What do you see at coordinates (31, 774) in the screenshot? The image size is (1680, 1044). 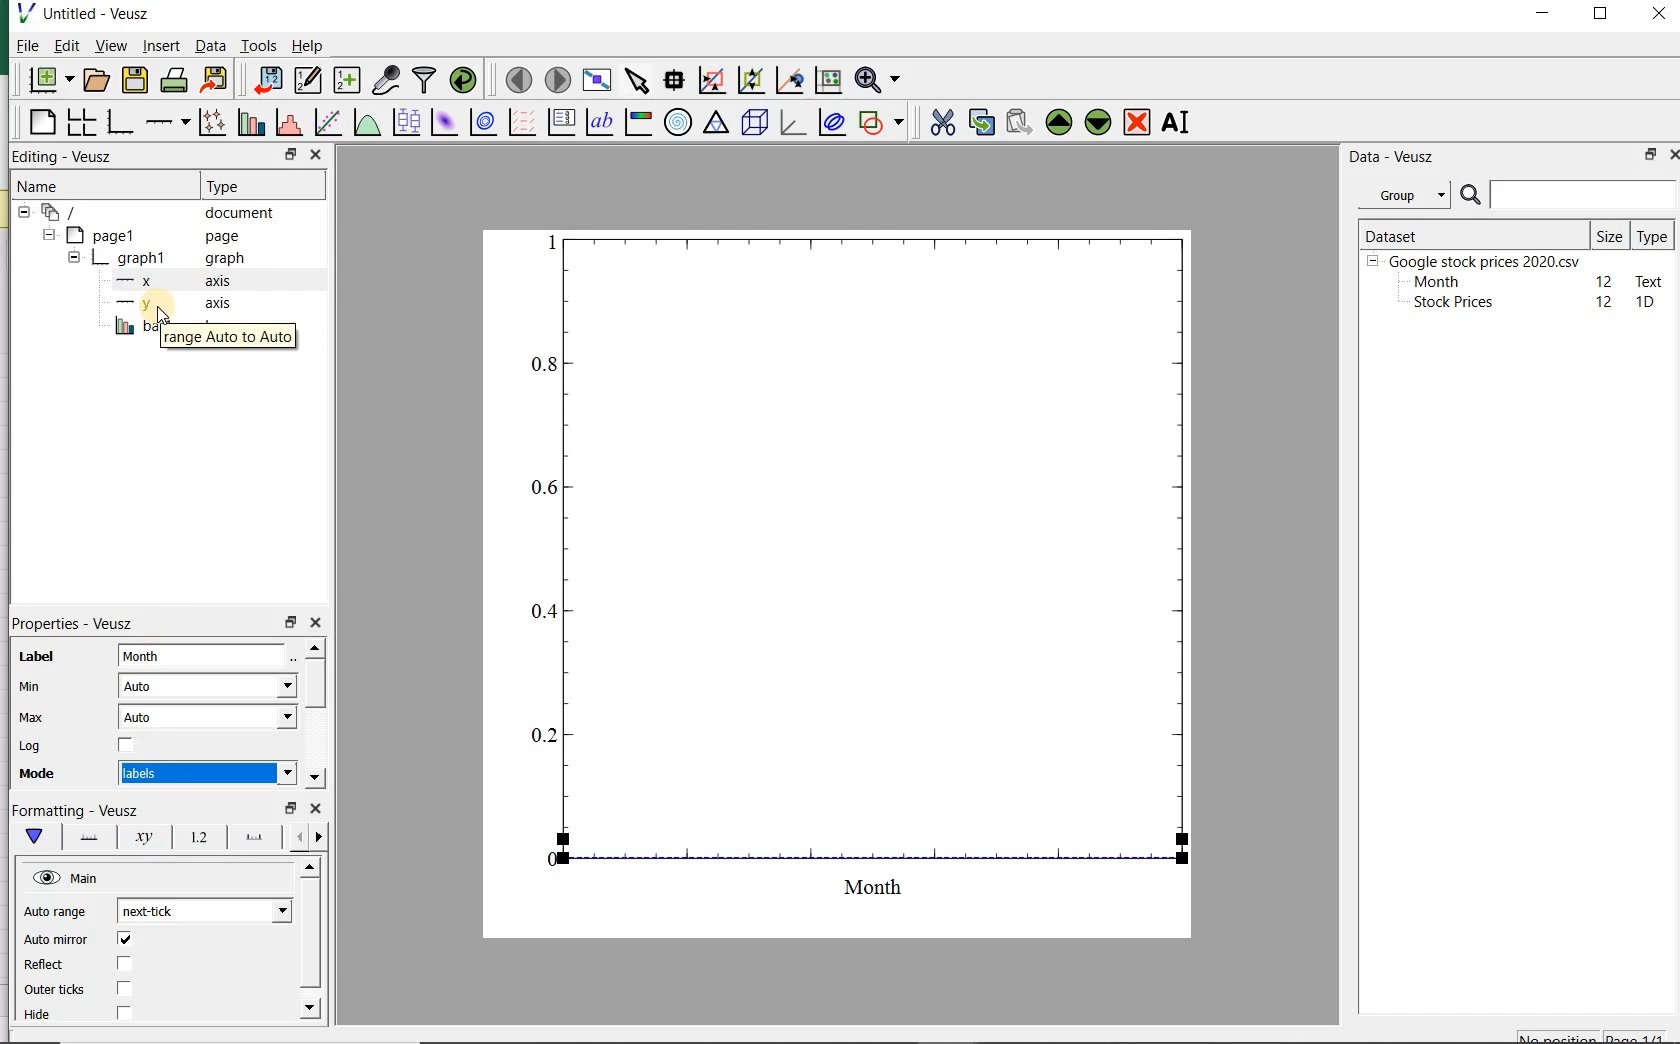 I see `Mode` at bounding box center [31, 774].